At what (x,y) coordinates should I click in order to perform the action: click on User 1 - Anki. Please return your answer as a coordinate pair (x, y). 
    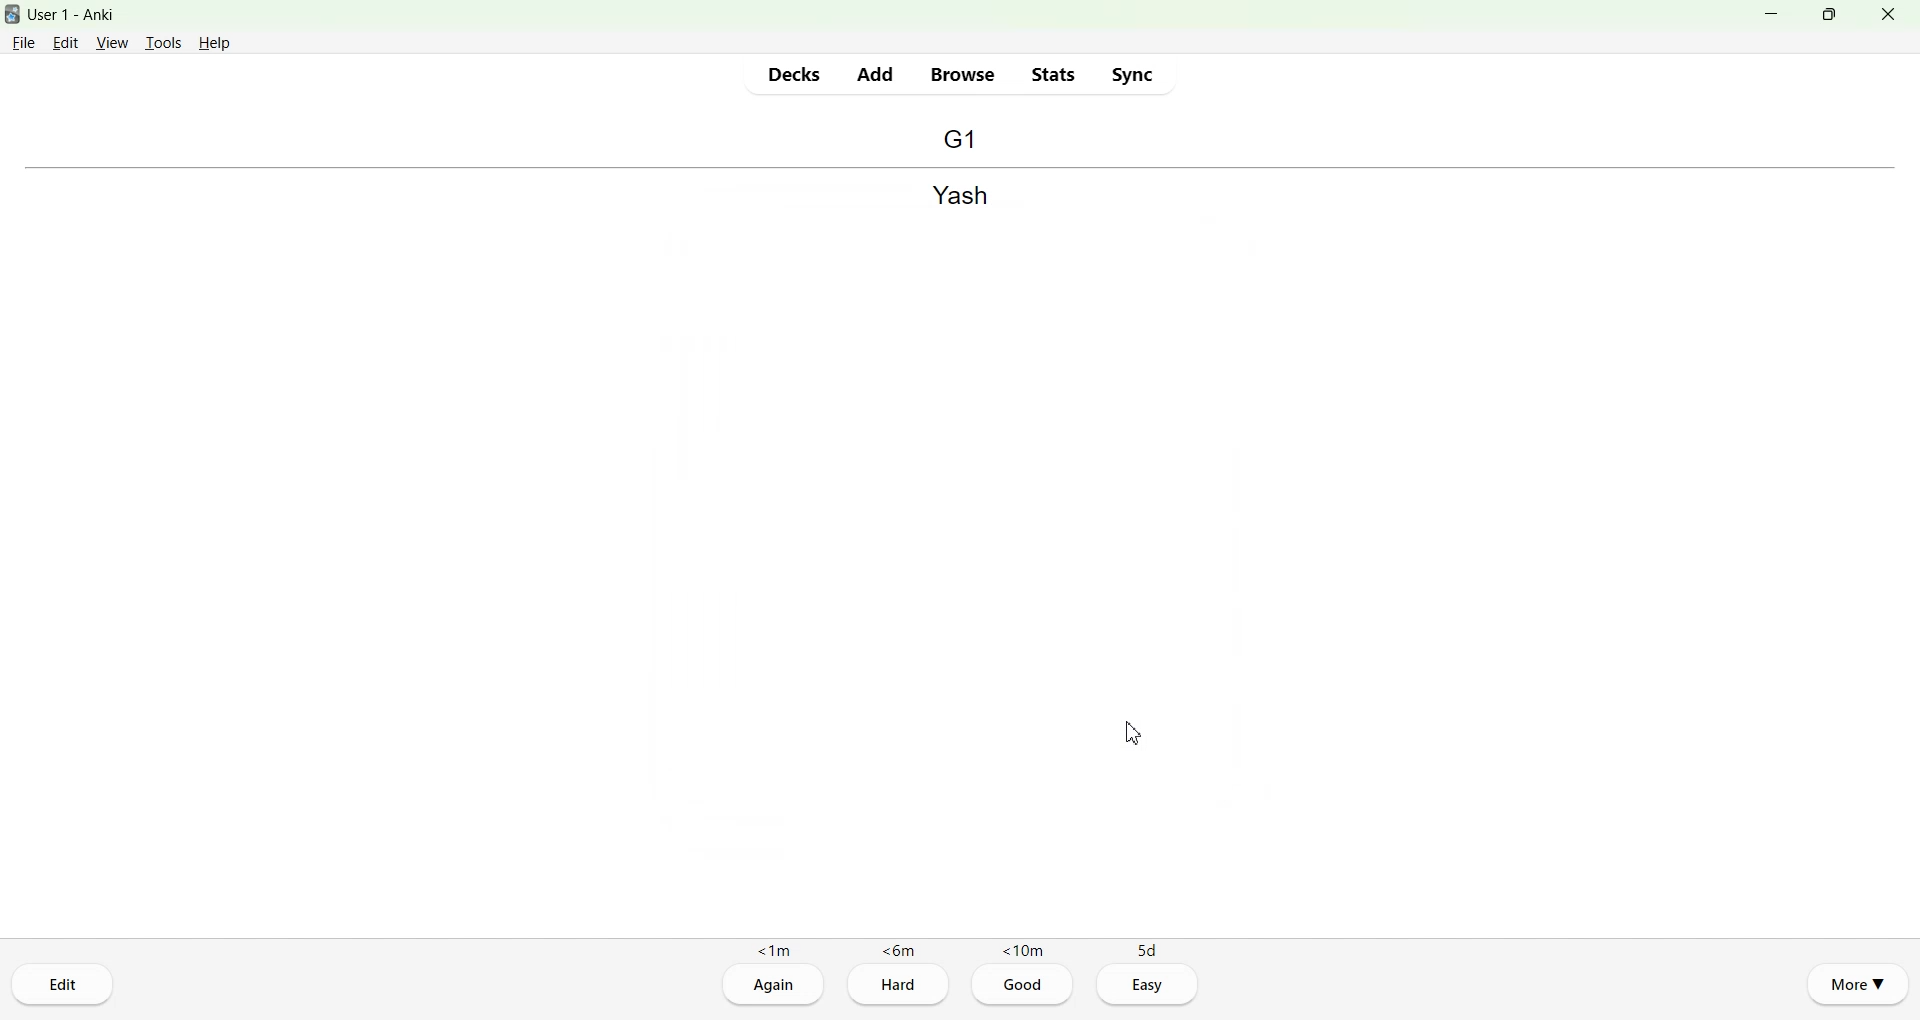
    Looking at the image, I should click on (84, 15).